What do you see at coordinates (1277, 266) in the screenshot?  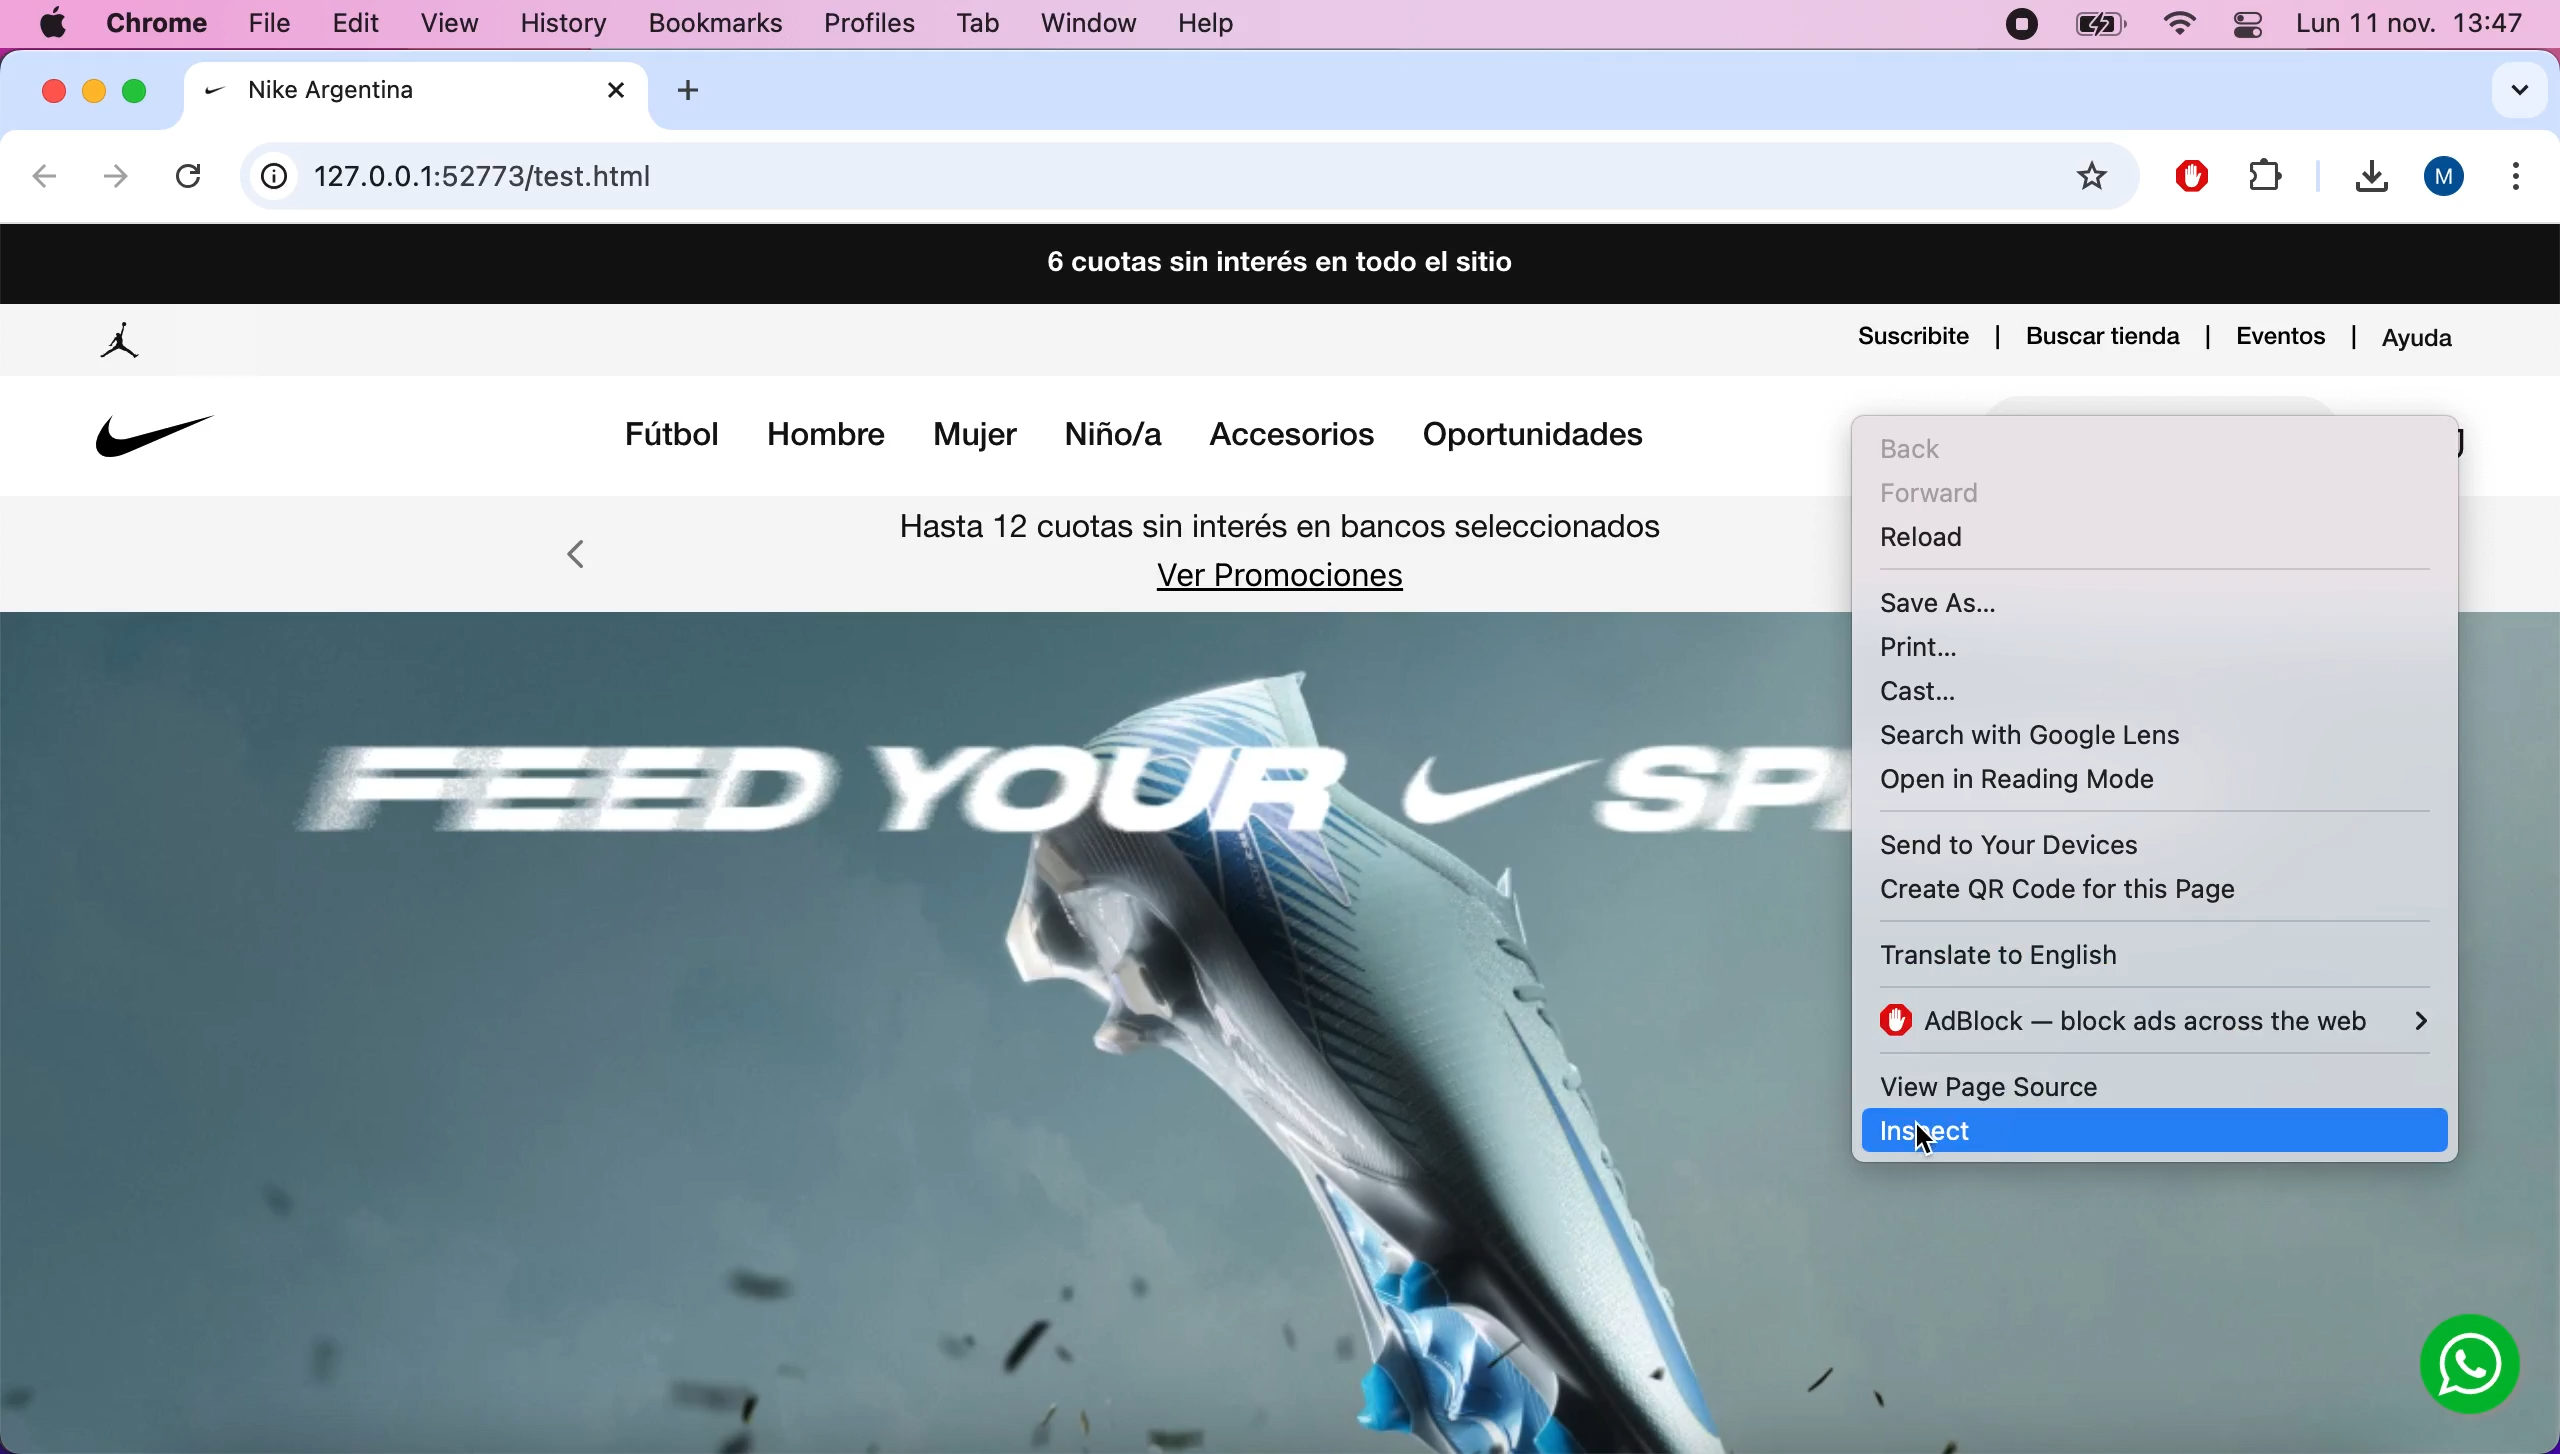 I see `6 interest-free installments across the entire site` at bounding box center [1277, 266].